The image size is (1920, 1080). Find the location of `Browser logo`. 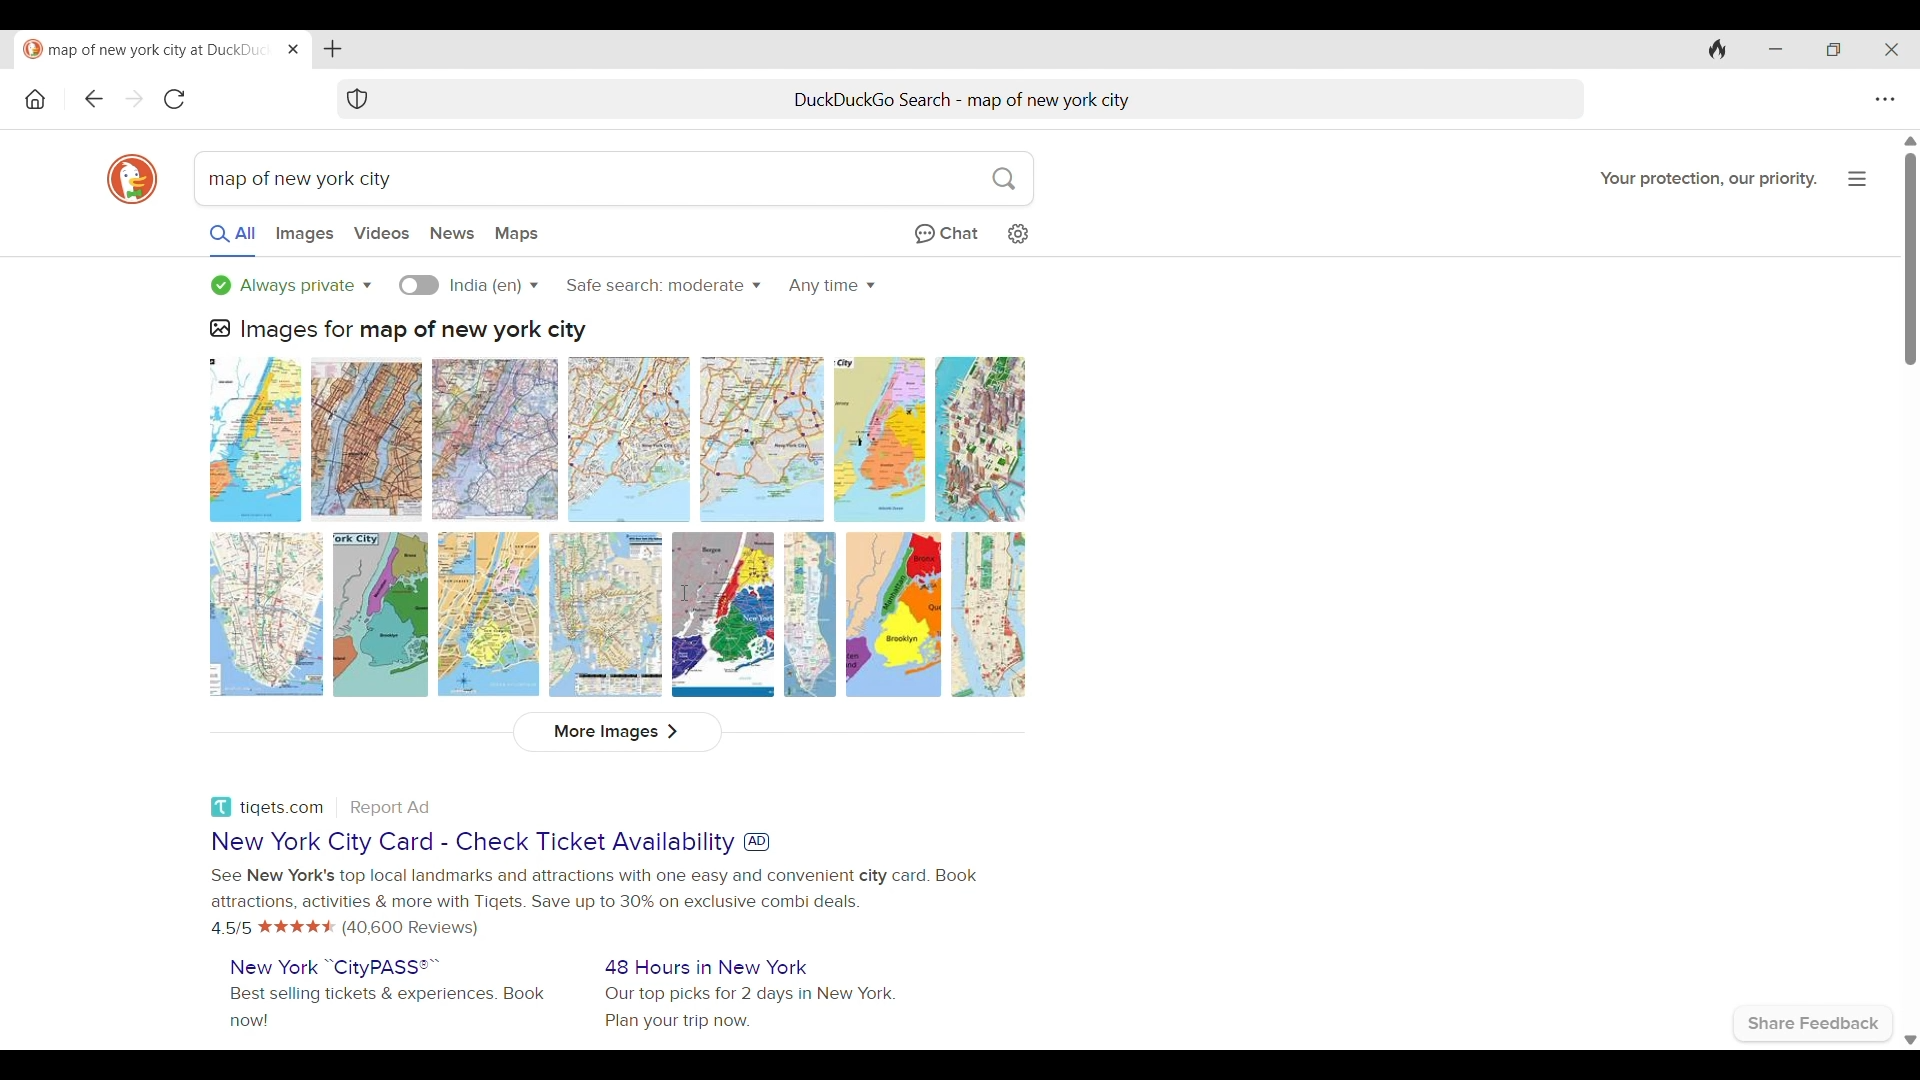

Browser logo is located at coordinates (132, 179).